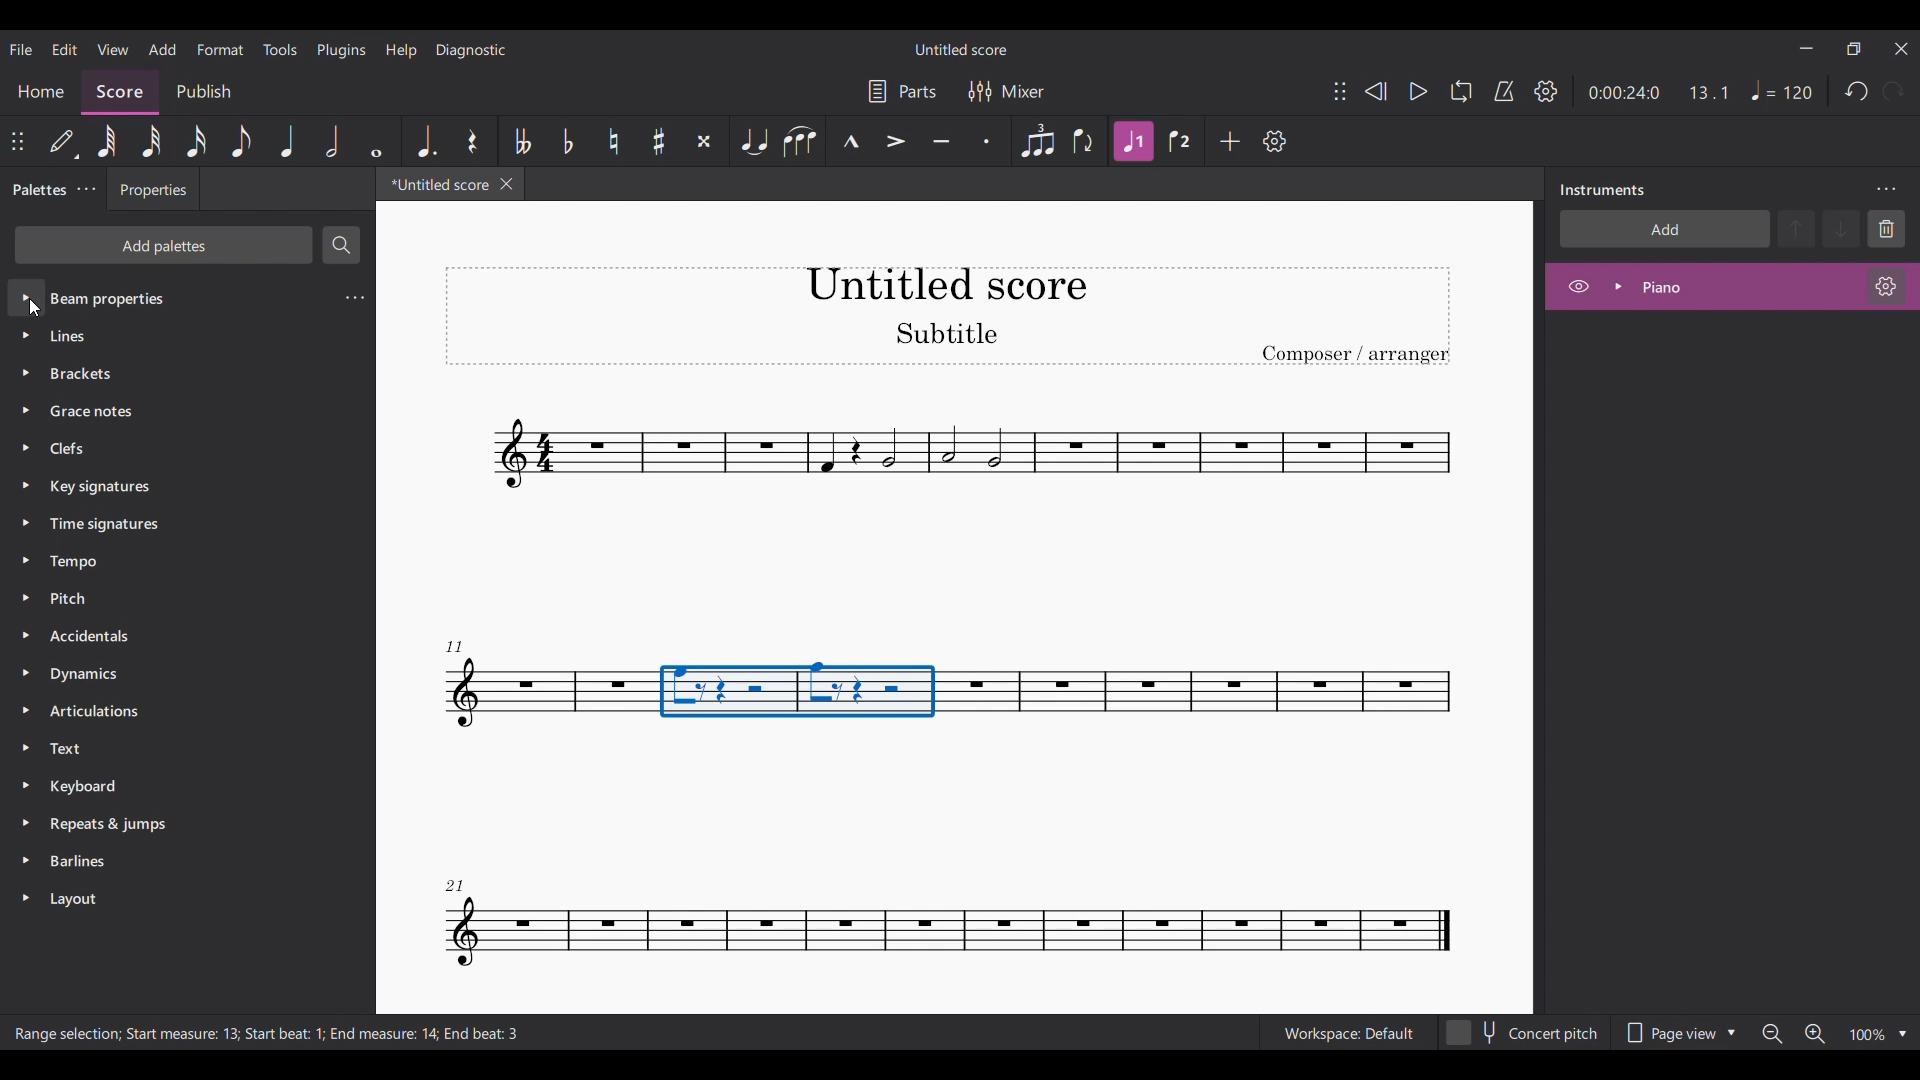  Describe the element at coordinates (180, 369) in the screenshot. I see `Brackets` at that location.